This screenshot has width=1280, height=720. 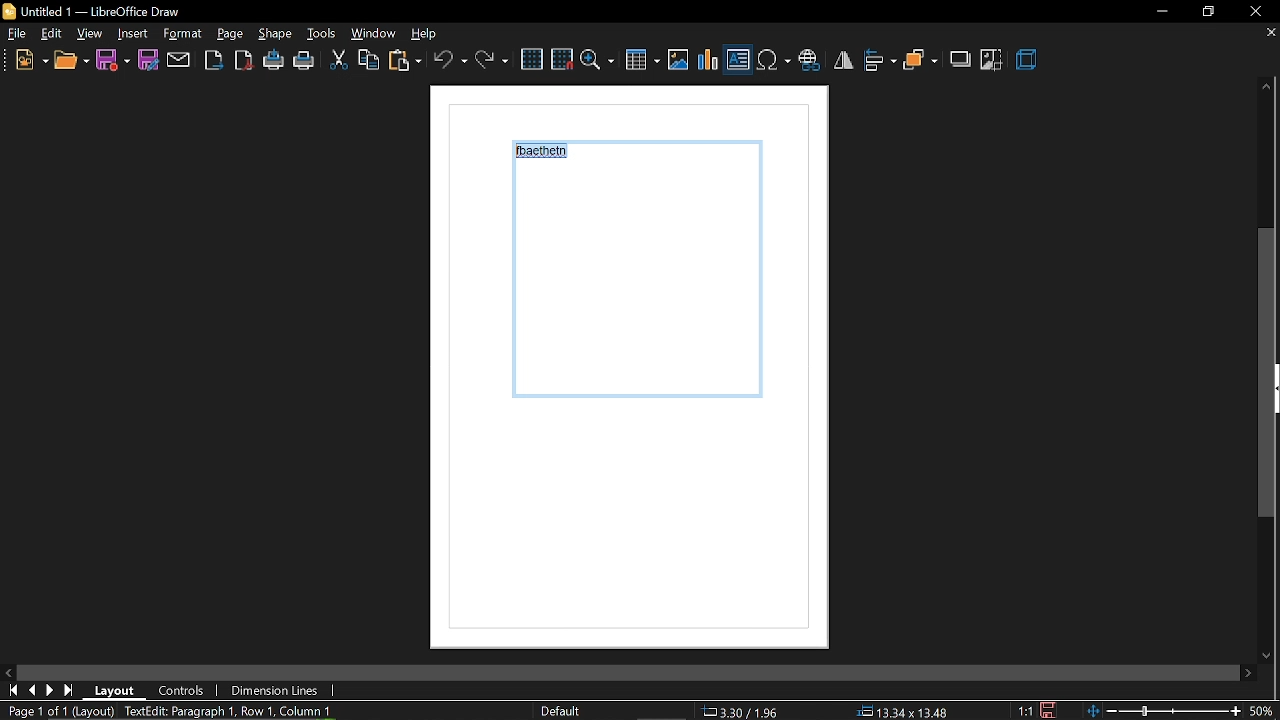 What do you see at coordinates (30, 60) in the screenshot?
I see `new` at bounding box center [30, 60].